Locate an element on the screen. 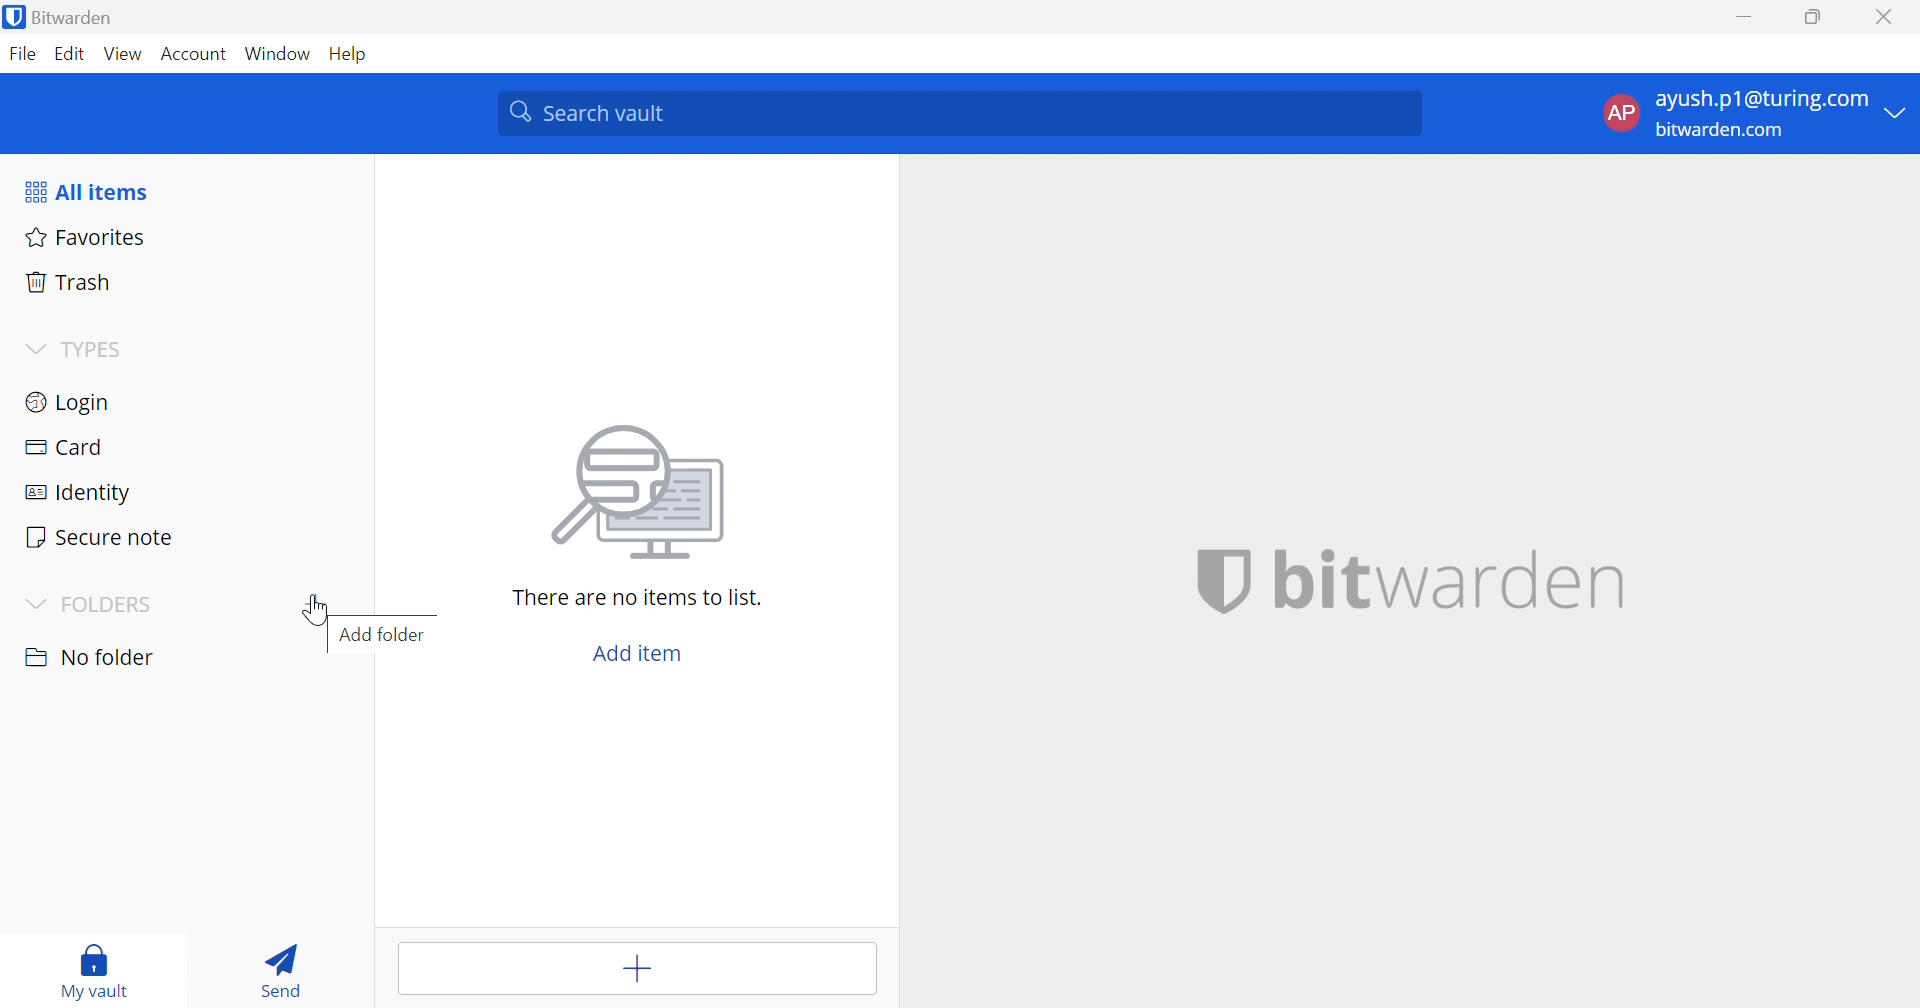  Edit is located at coordinates (74, 54).